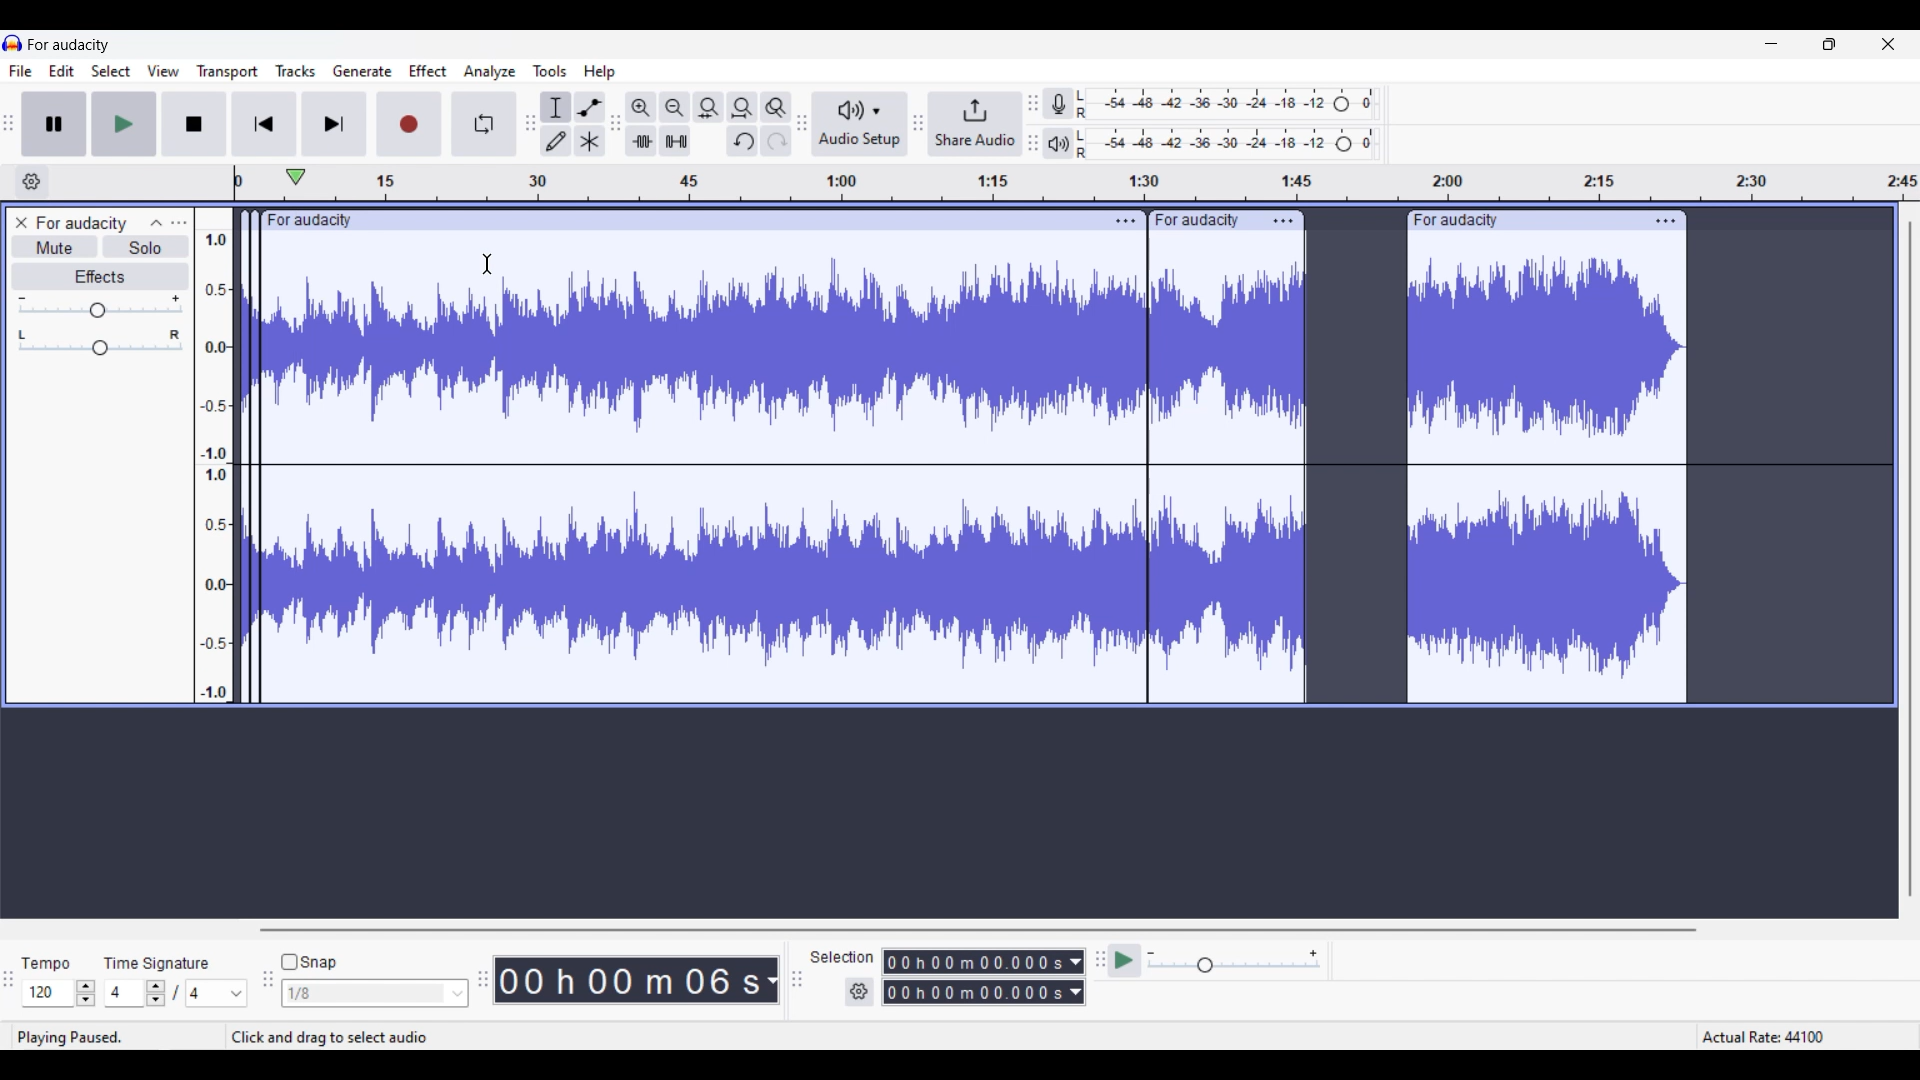 Image resolution: width=1920 pixels, height=1080 pixels. I want to click on undo, so click(742, 141).